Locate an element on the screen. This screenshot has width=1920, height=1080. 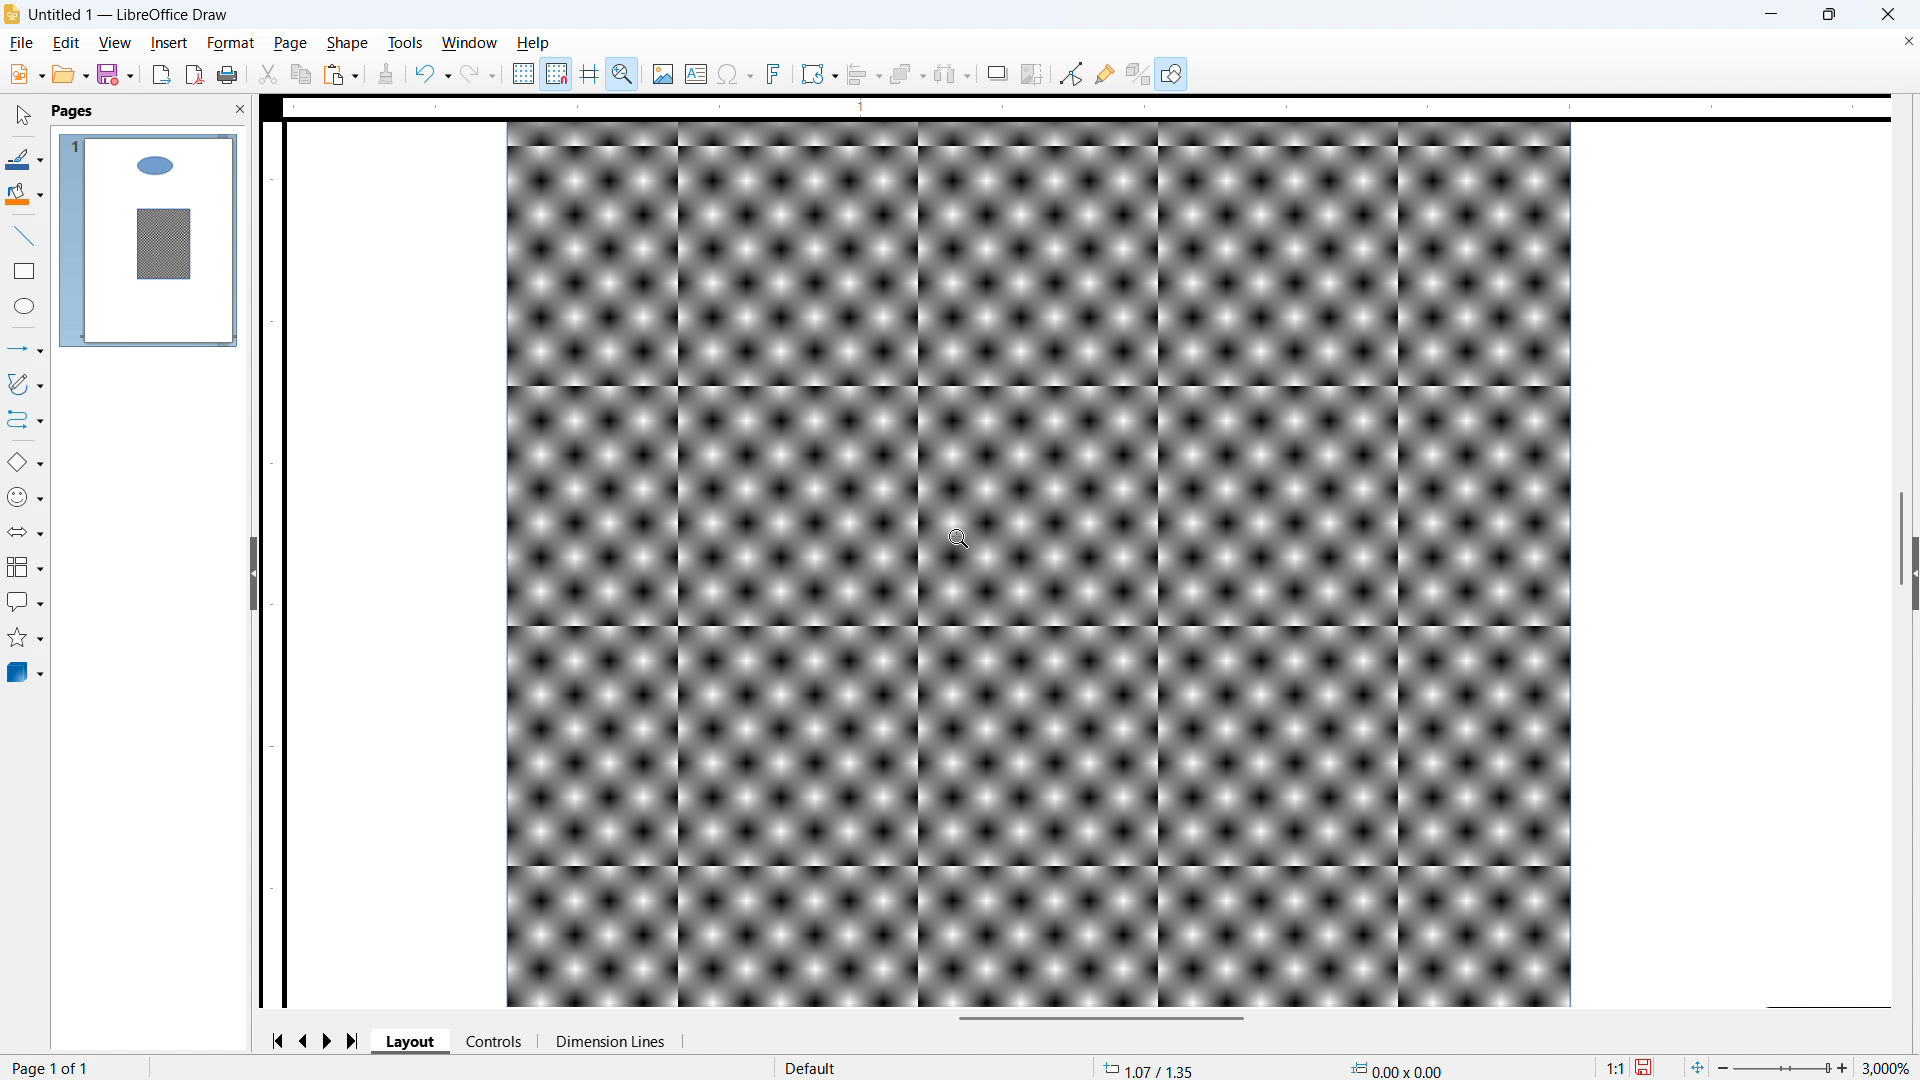
Print  is located at coordinates (228, 74).